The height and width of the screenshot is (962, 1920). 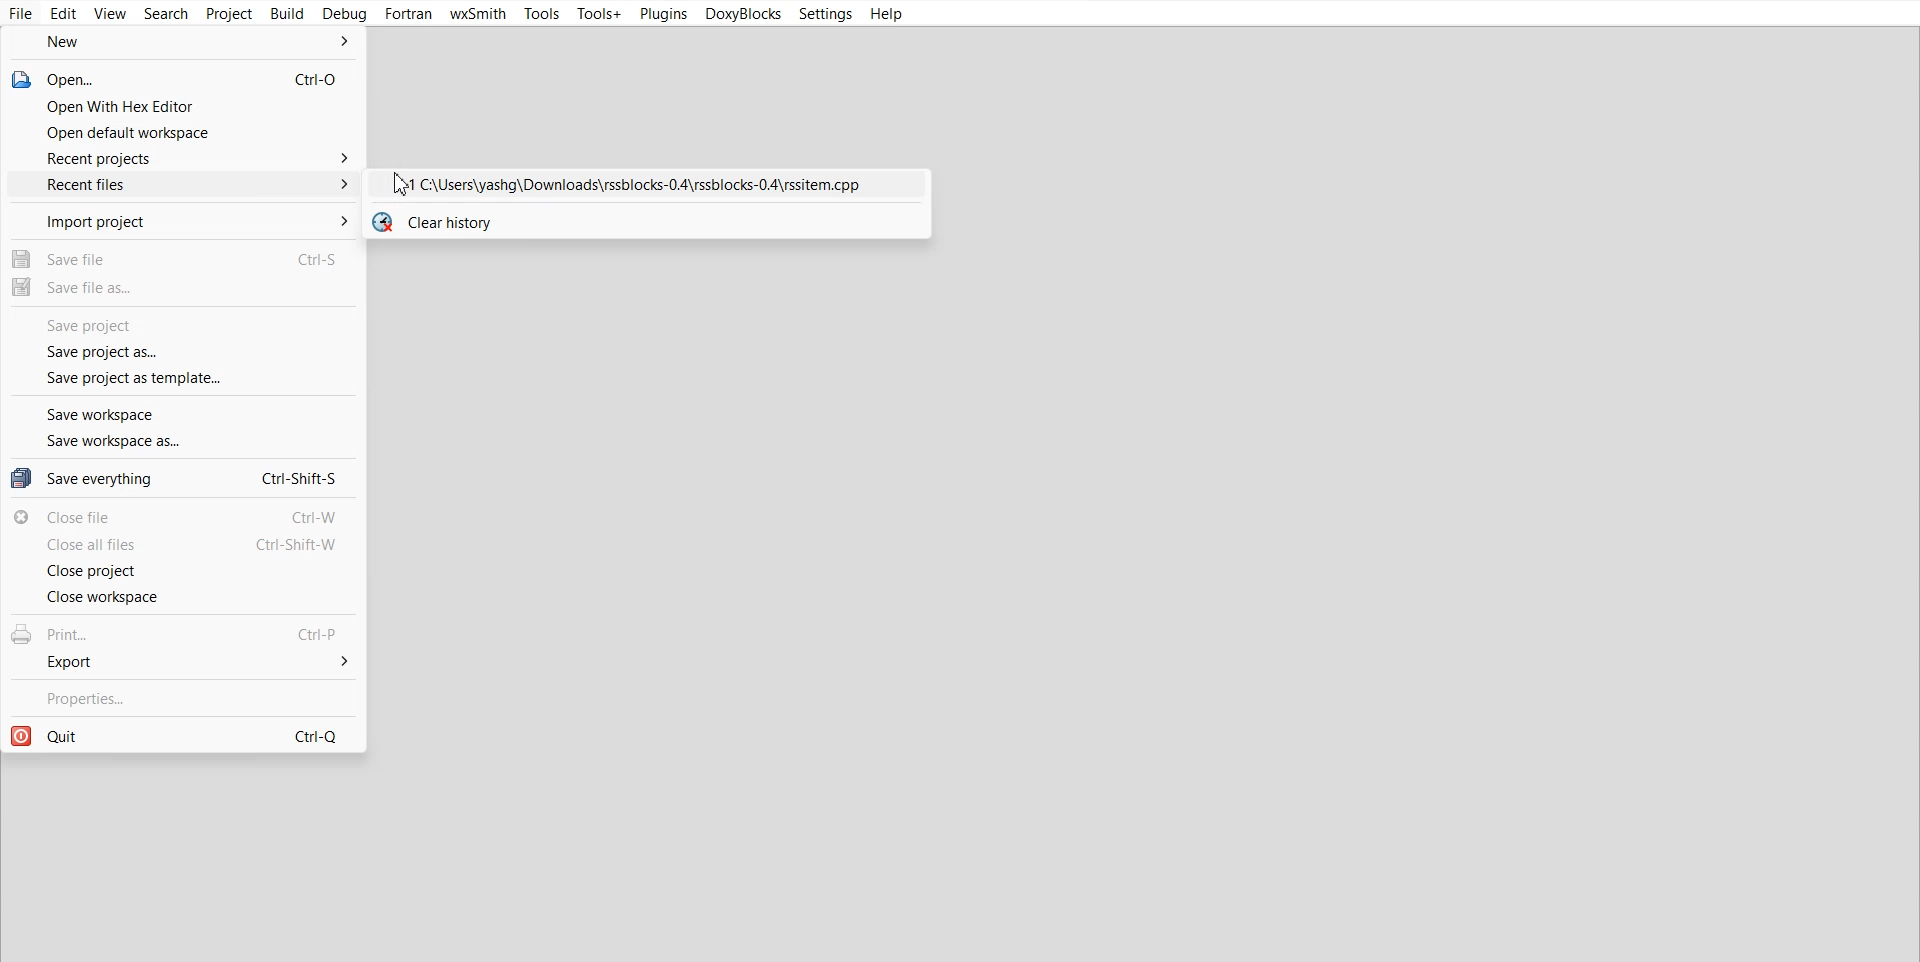 I want to click on Debug, so click(x=345, y=14).